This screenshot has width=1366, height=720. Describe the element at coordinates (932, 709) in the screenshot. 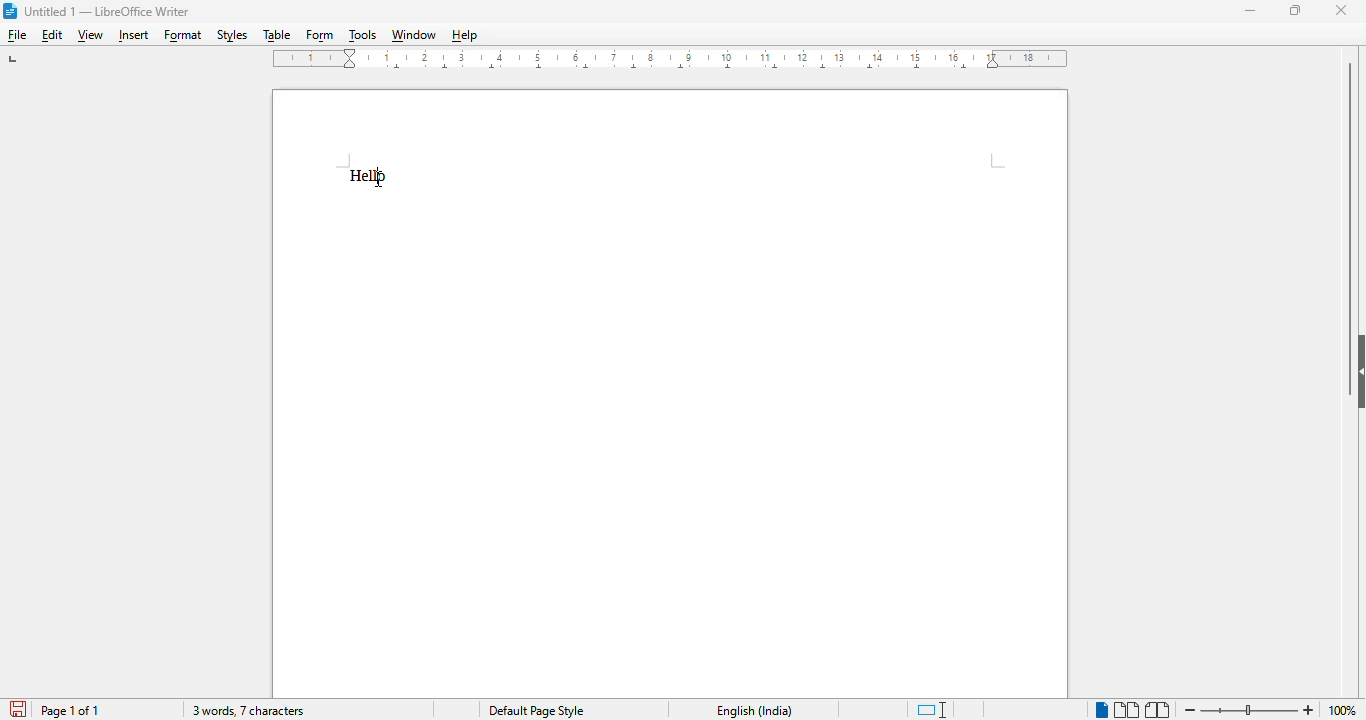

I see `standard selection` at that location.